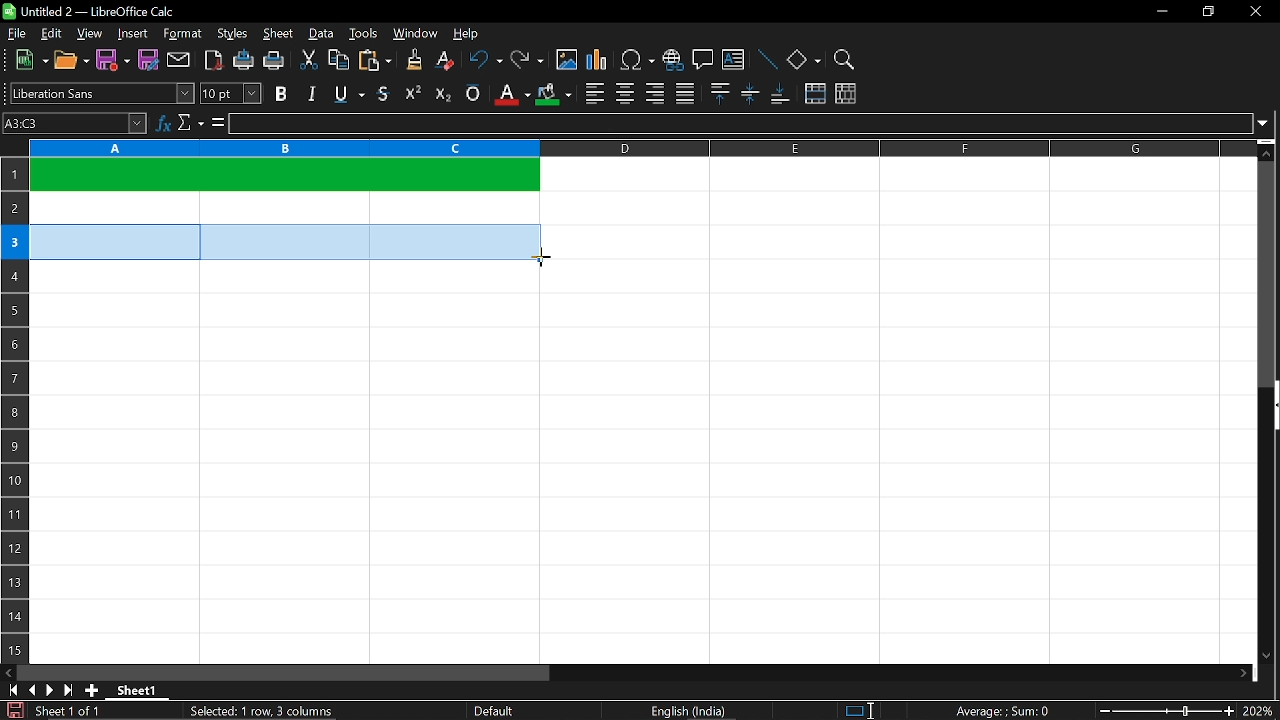 Image resolution: width=1280 pixels, height=720 pixels. What do you see at coordinates (68, 711) in the screenshot?
I see `Sheet 1 of 1` at bounding box center [68, 711].